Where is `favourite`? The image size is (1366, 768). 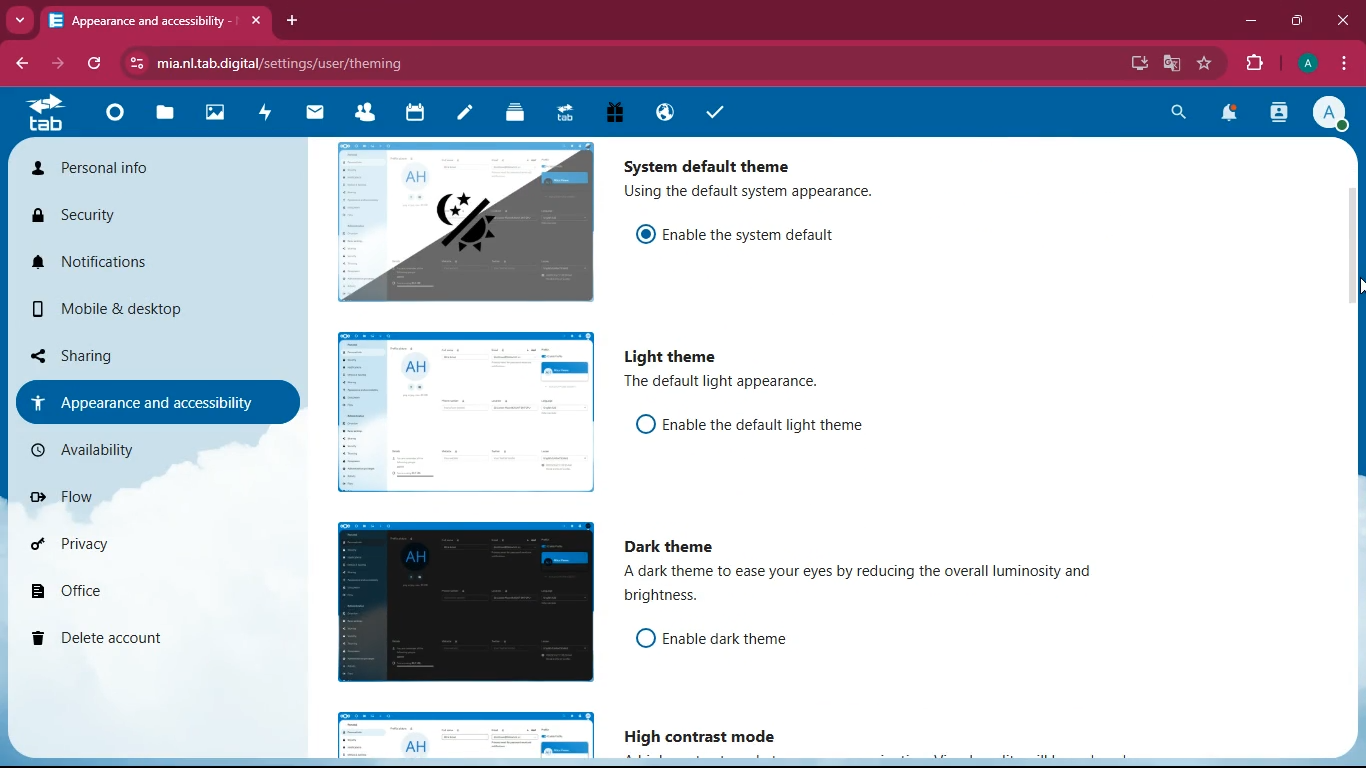
favourite is located at coordinates (1207, 64).